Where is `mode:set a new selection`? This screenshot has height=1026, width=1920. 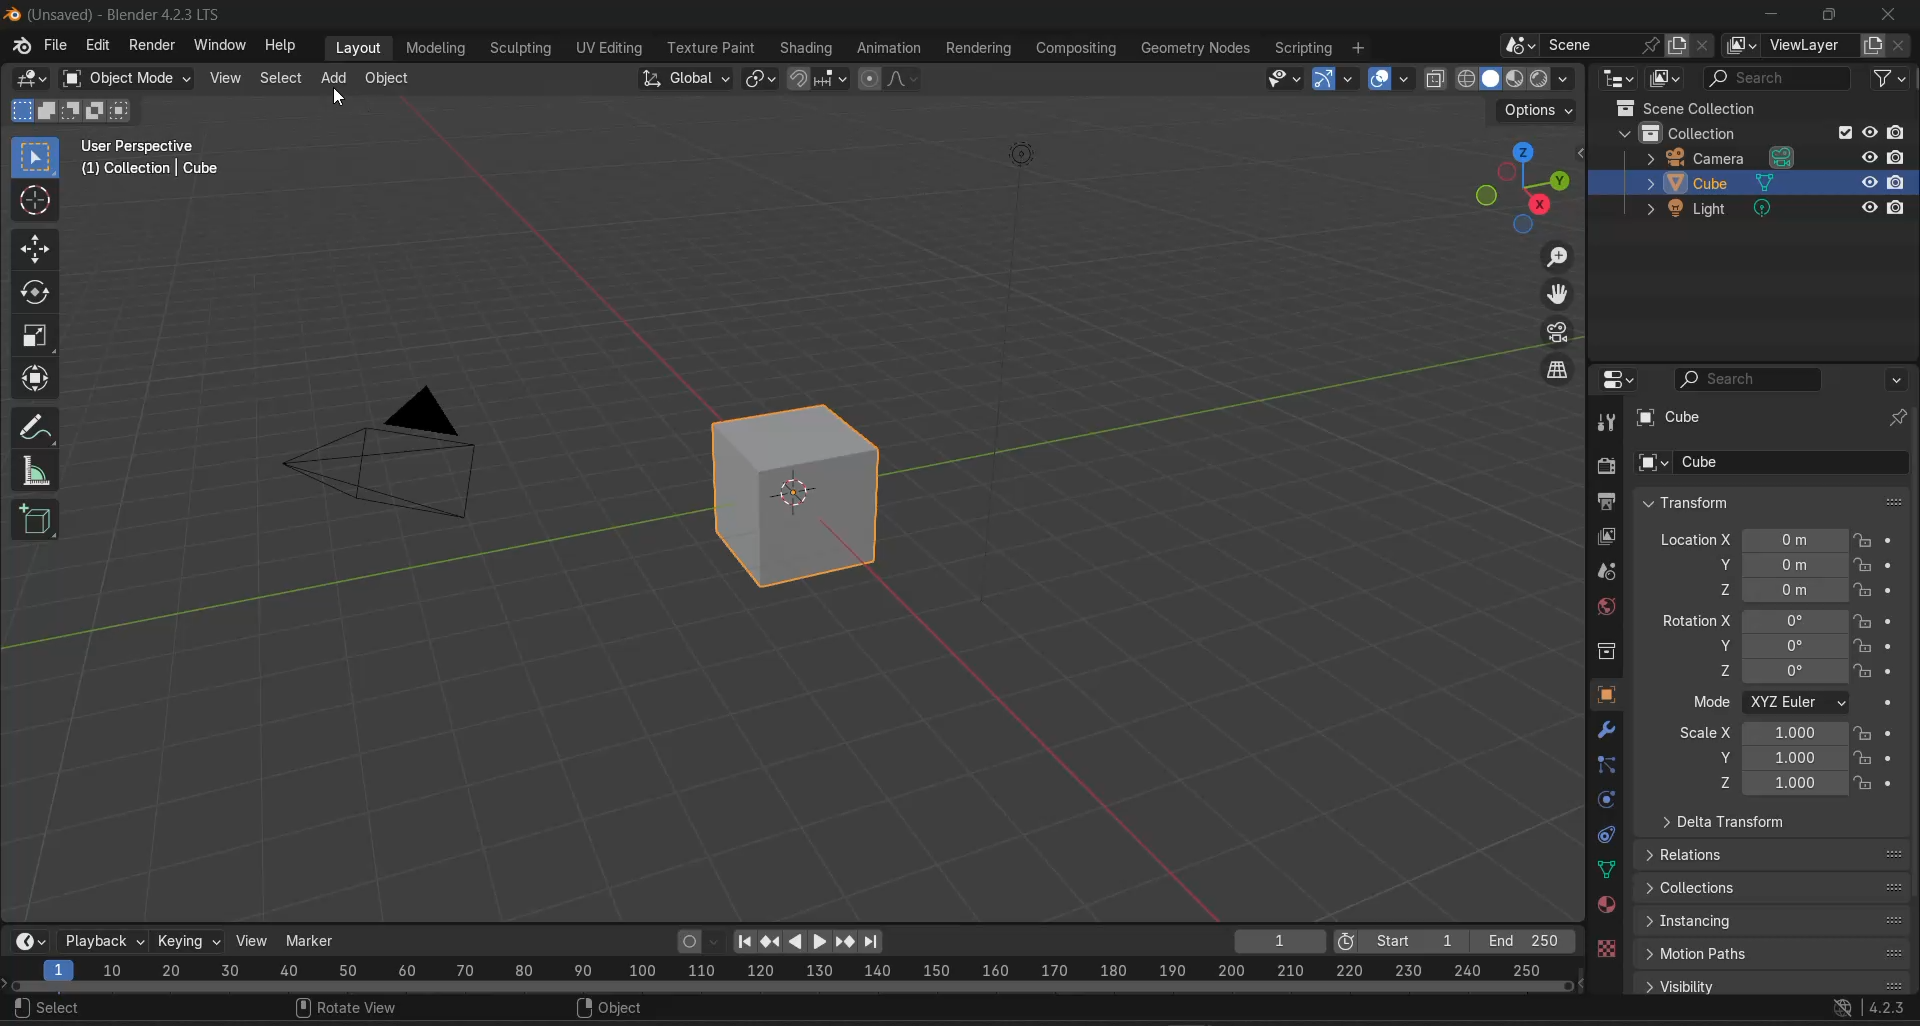
mode:set a new selection is located at coordinates (20, 111).